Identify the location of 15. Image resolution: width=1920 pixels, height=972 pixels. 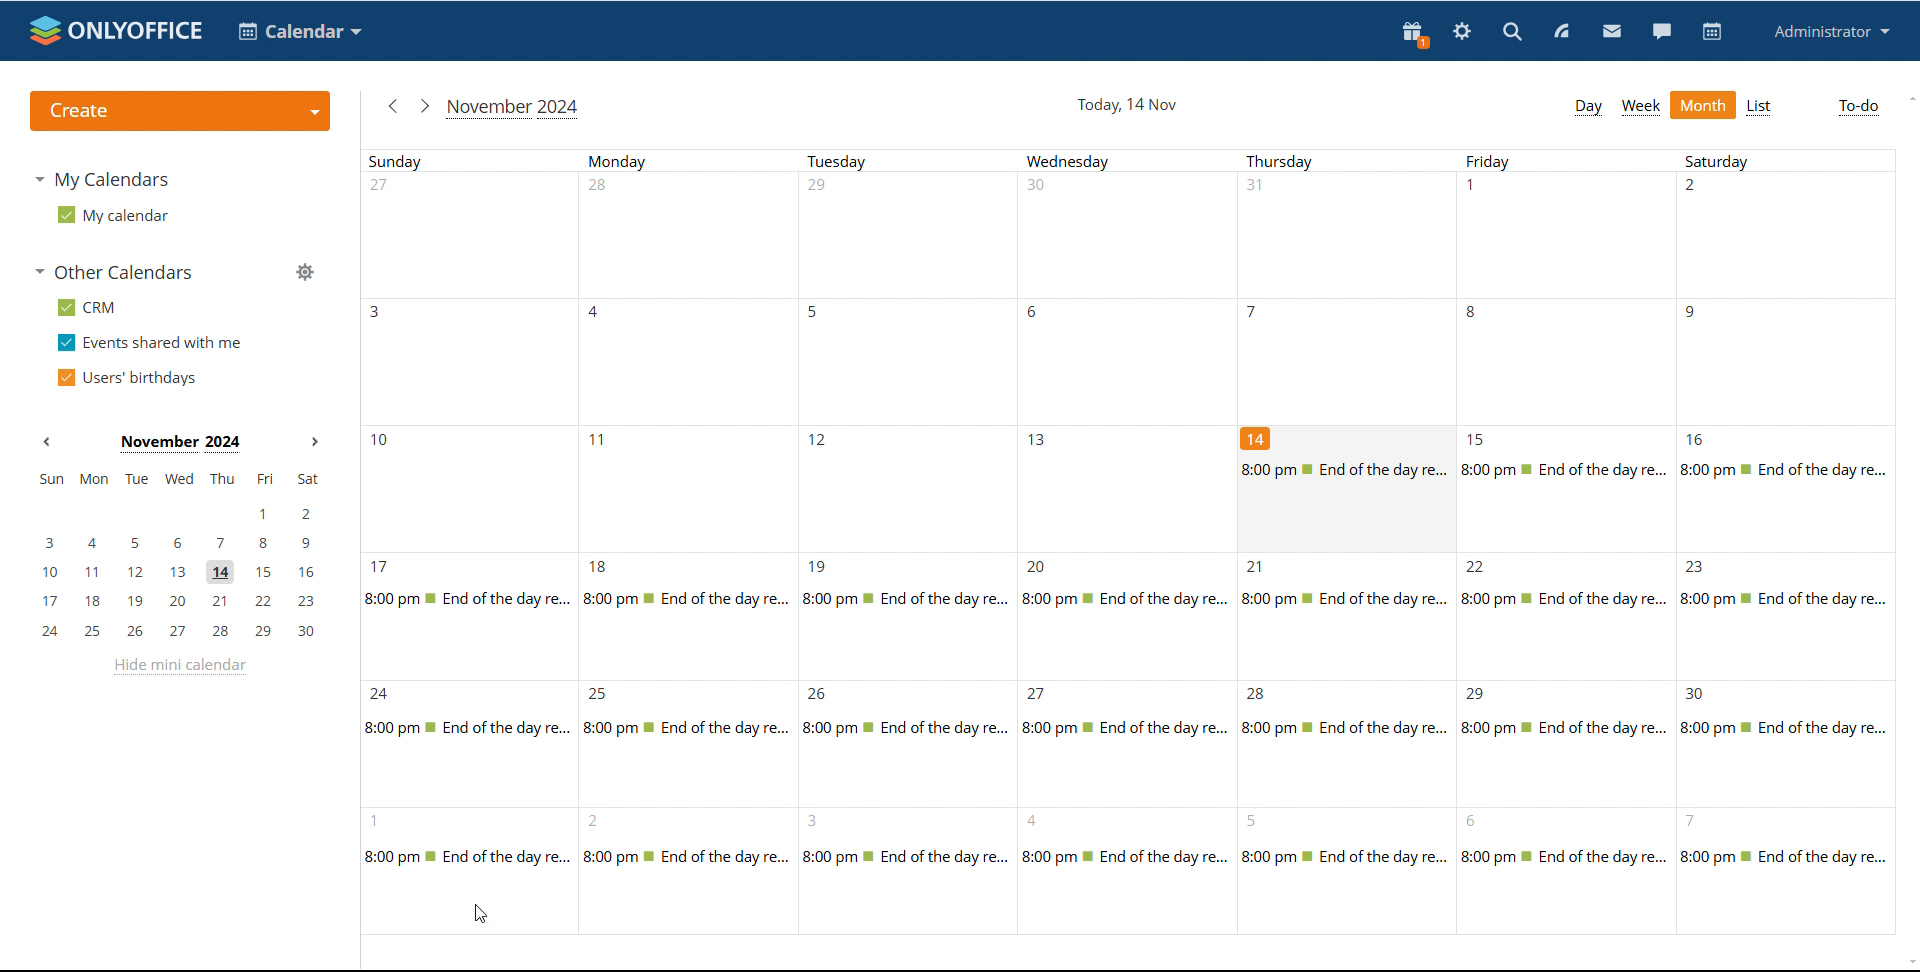
(1468, 442).